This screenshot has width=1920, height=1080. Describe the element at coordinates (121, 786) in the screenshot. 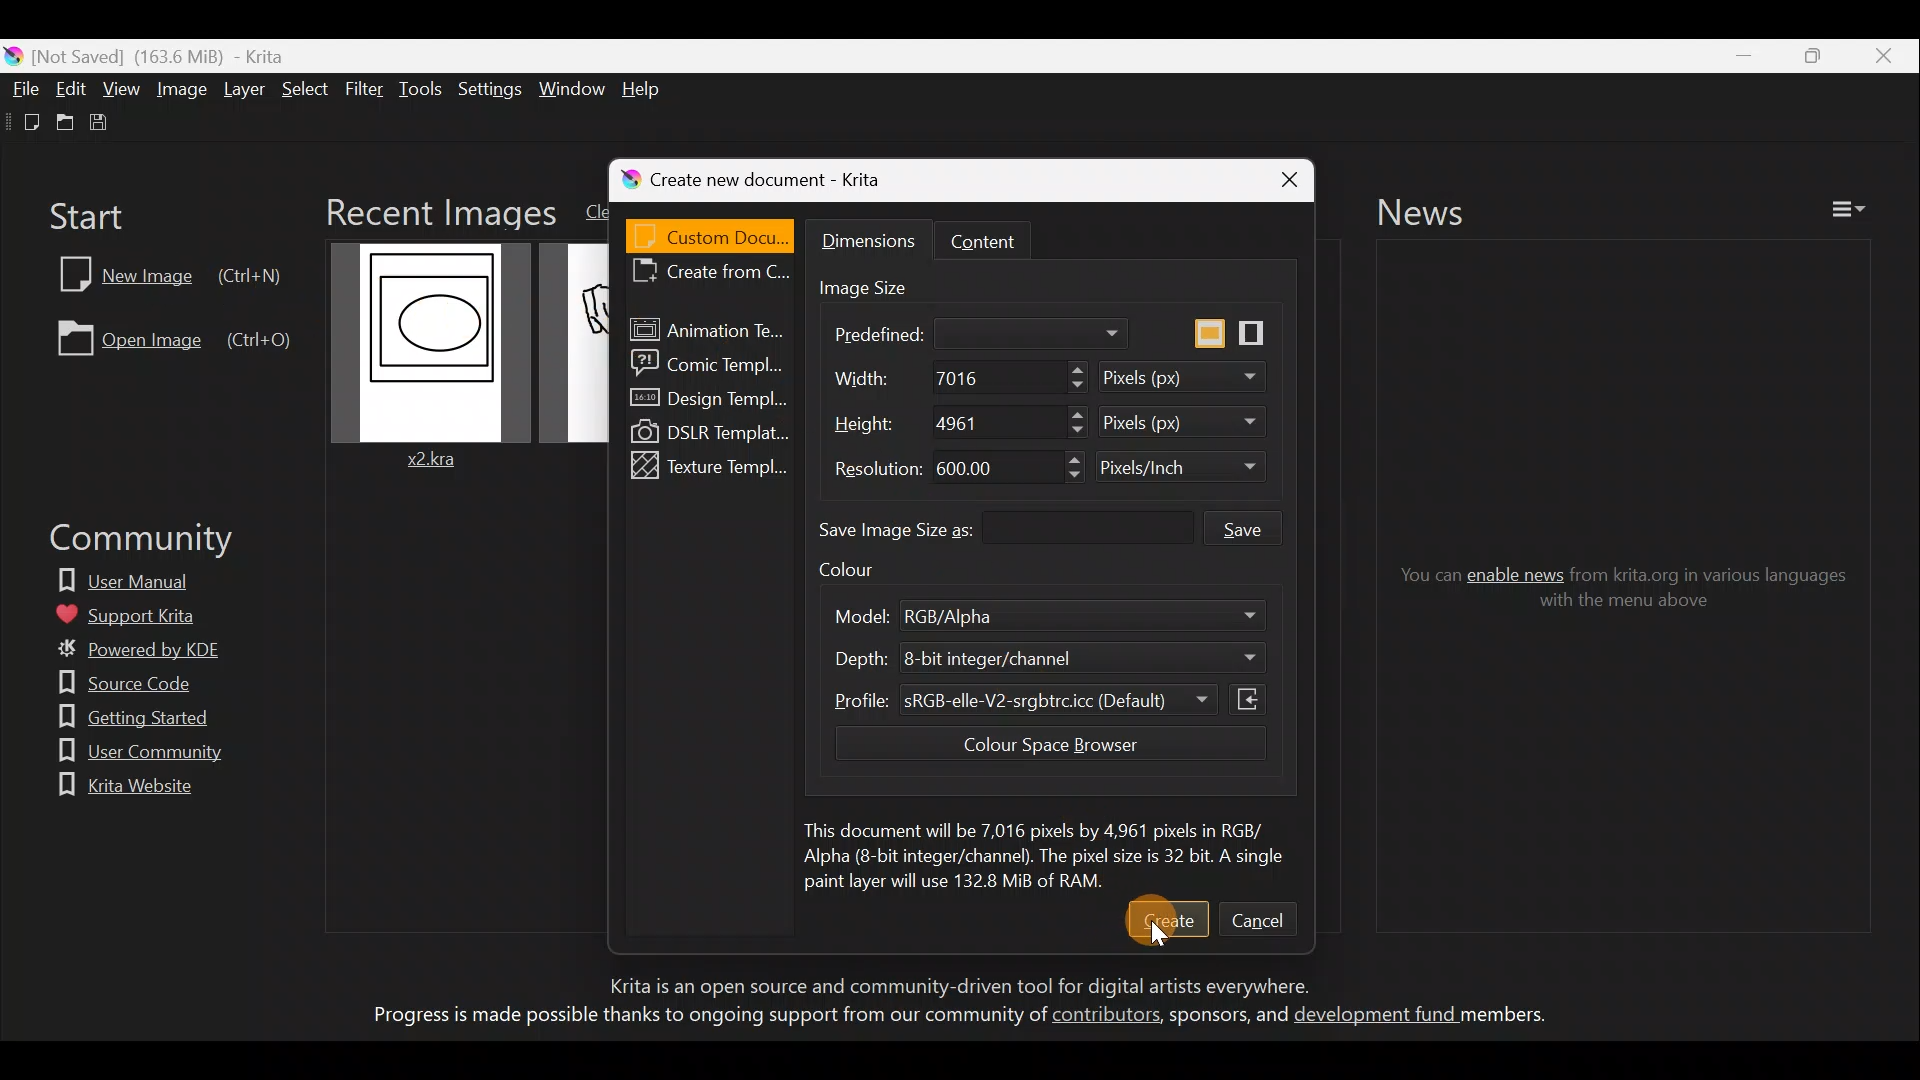

I see `Krita website` at that location.